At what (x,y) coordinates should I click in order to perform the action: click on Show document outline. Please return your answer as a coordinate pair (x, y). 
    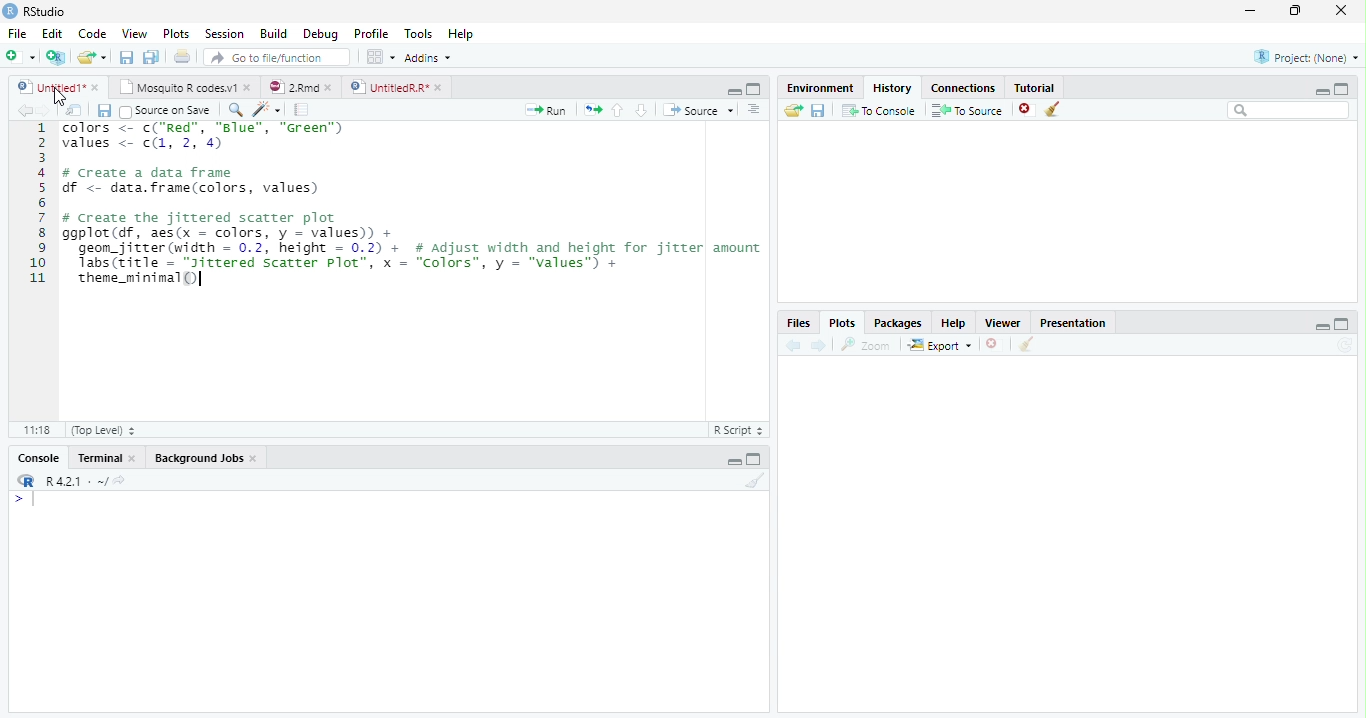
    Looking at the image, I should click on (753, 109).